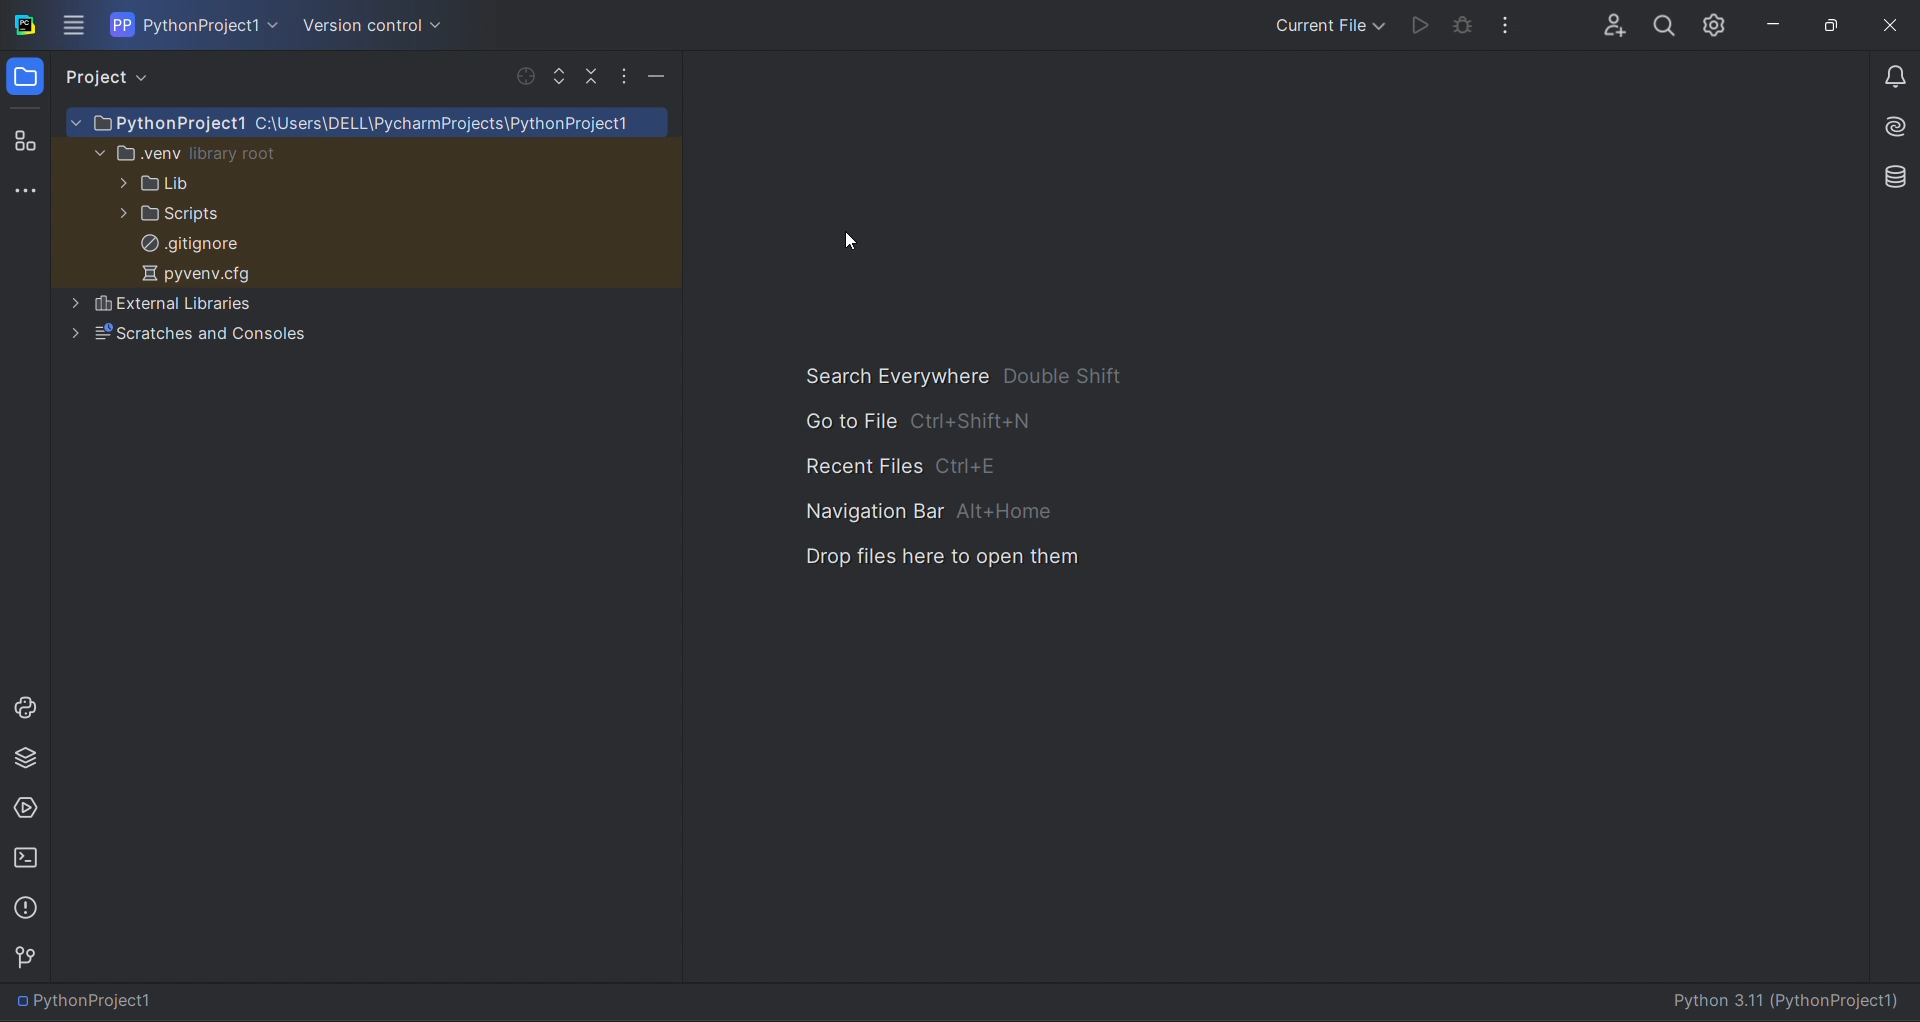  Describe the element at coordinates (1462, 24) in the screenshot. I see `debug` at that location.